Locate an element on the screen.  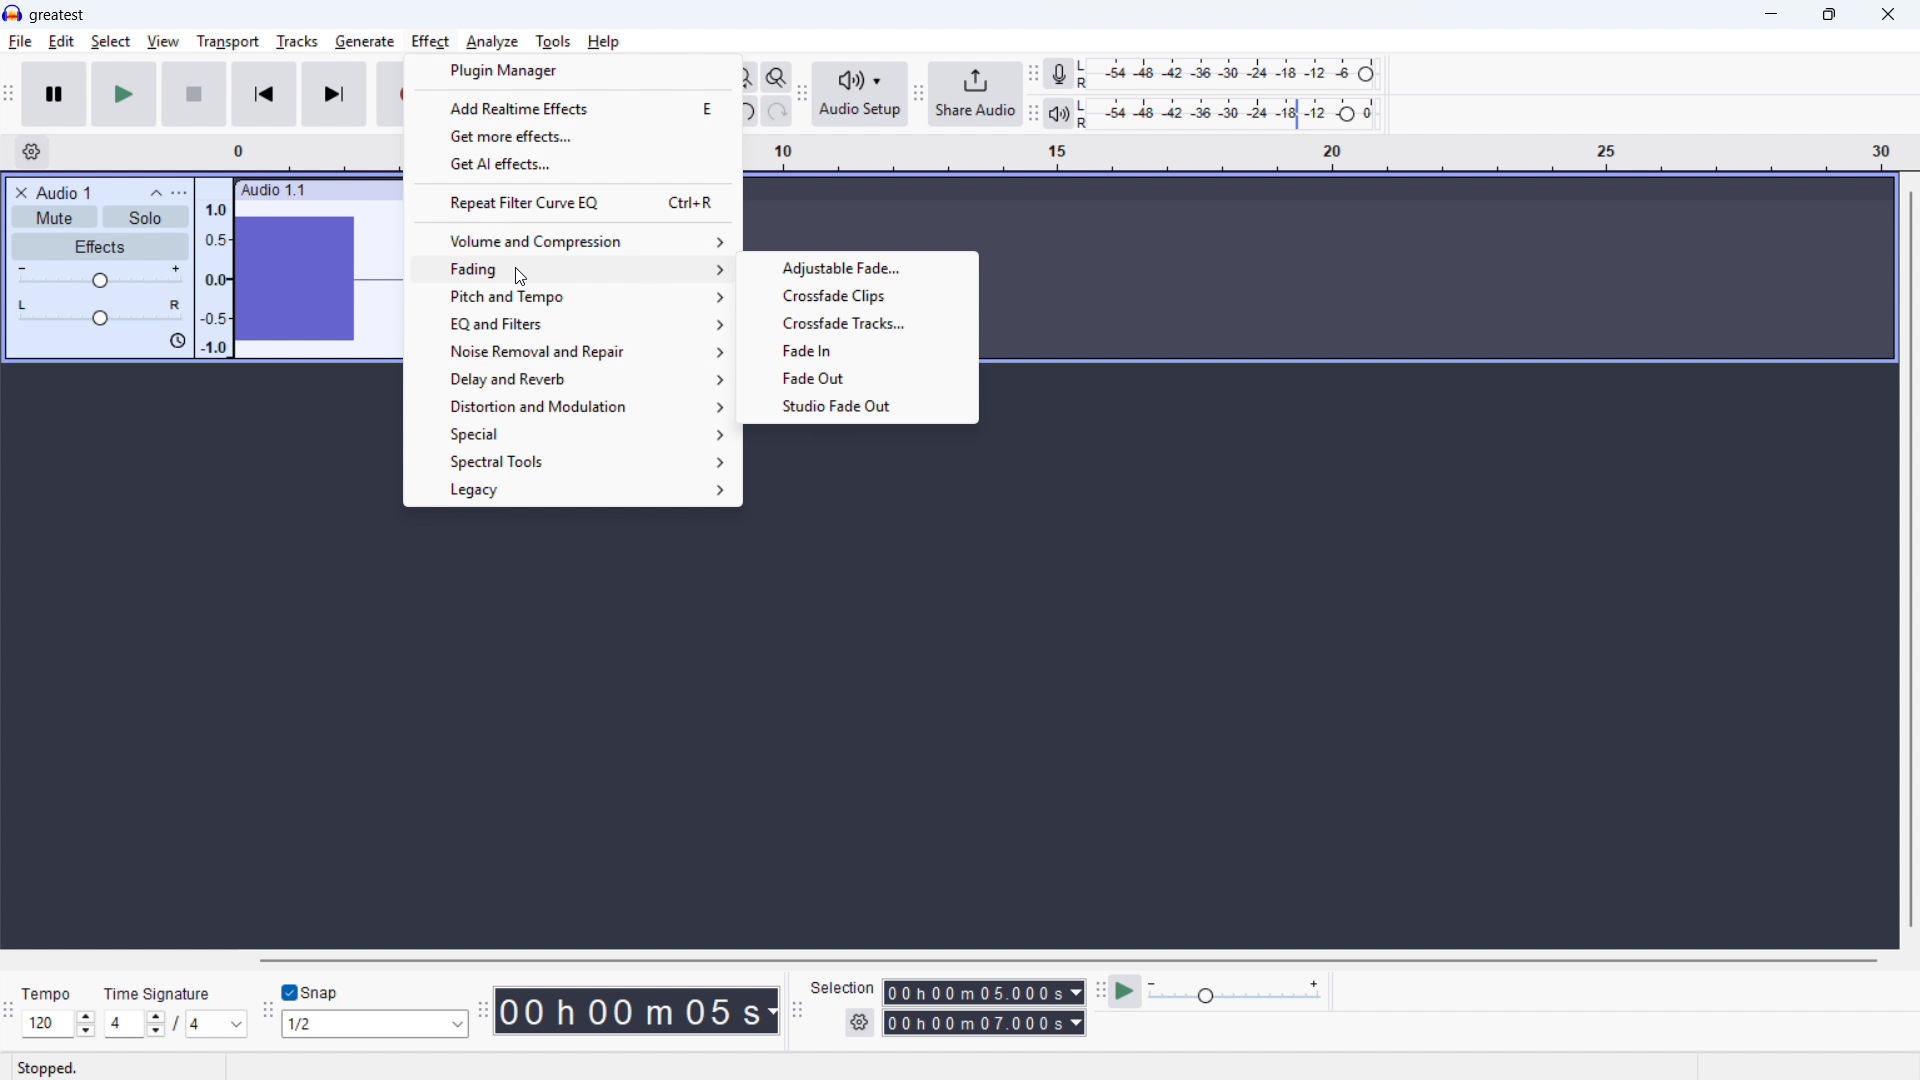
Collapse  is located at coordinates (156, 193).